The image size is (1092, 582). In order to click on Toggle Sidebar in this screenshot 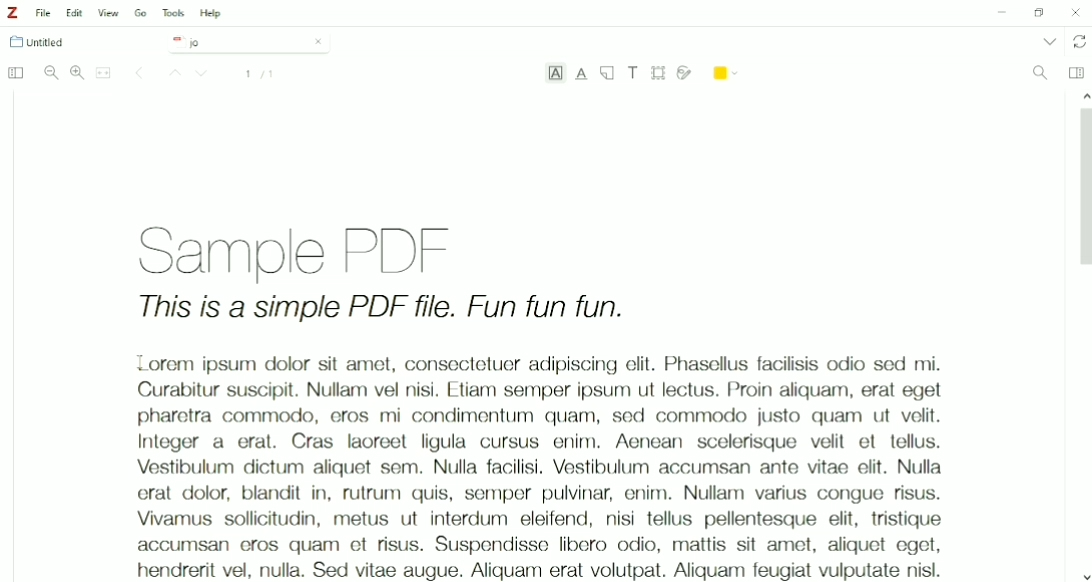, I will do `click(14, 74)`.